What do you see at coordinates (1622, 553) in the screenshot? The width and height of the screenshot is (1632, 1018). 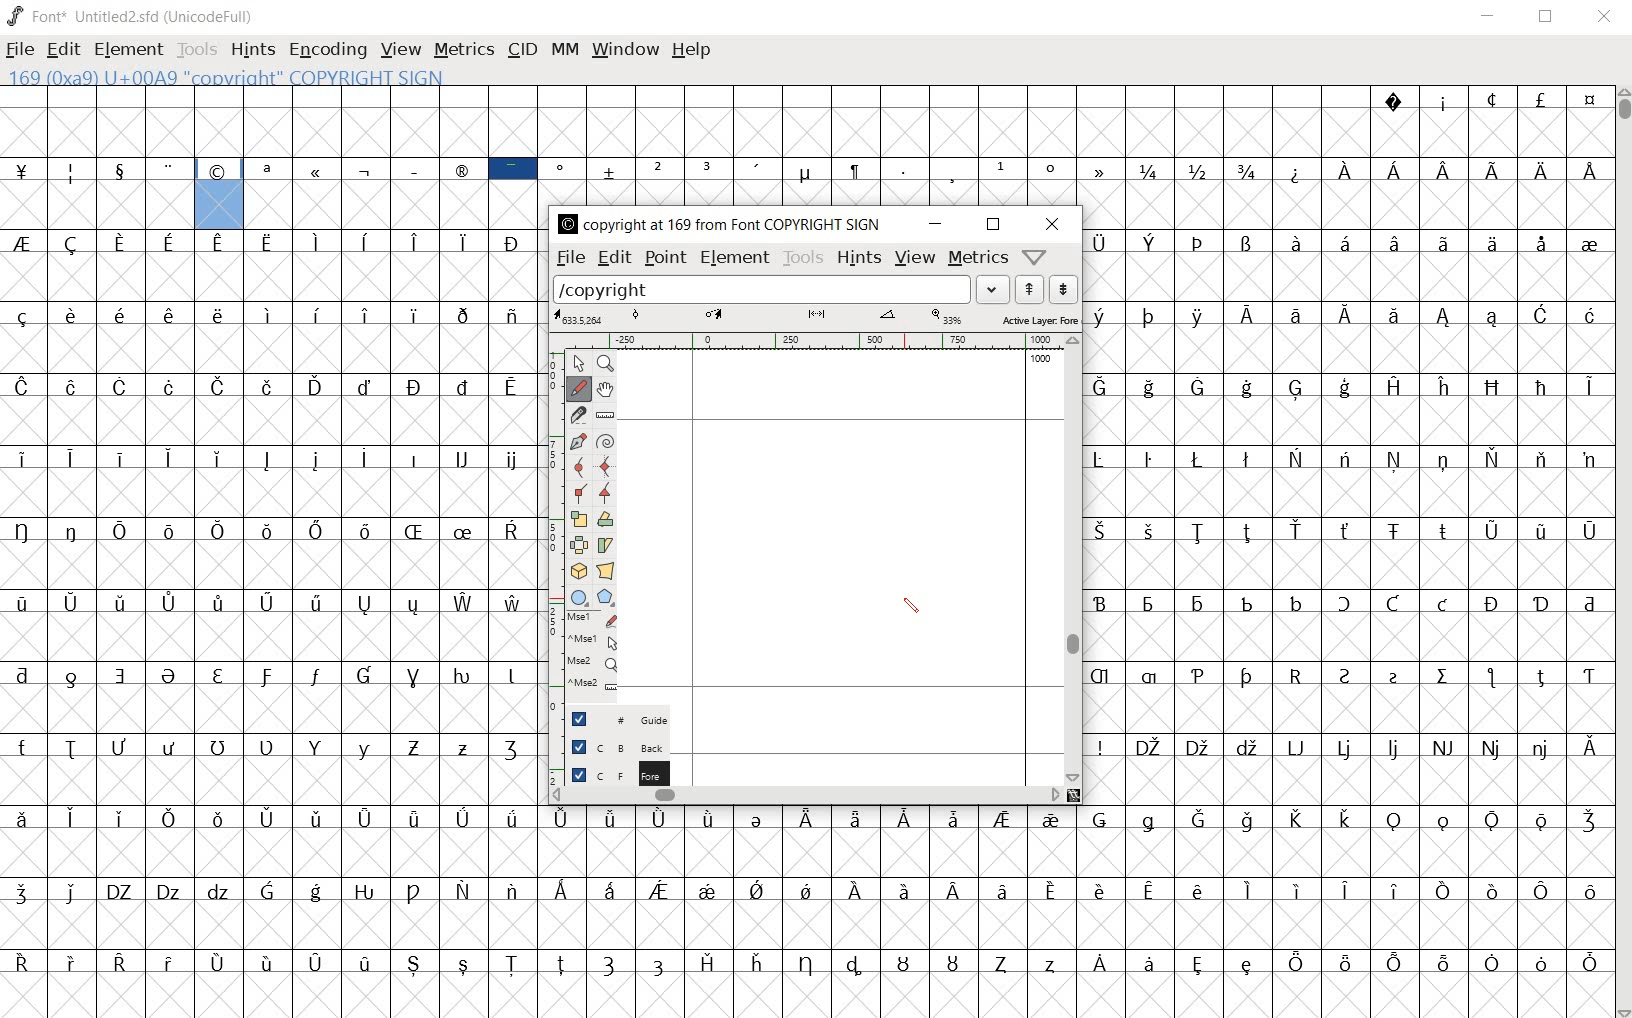 I see `scrollbar` at bounding box center [1622, 553].